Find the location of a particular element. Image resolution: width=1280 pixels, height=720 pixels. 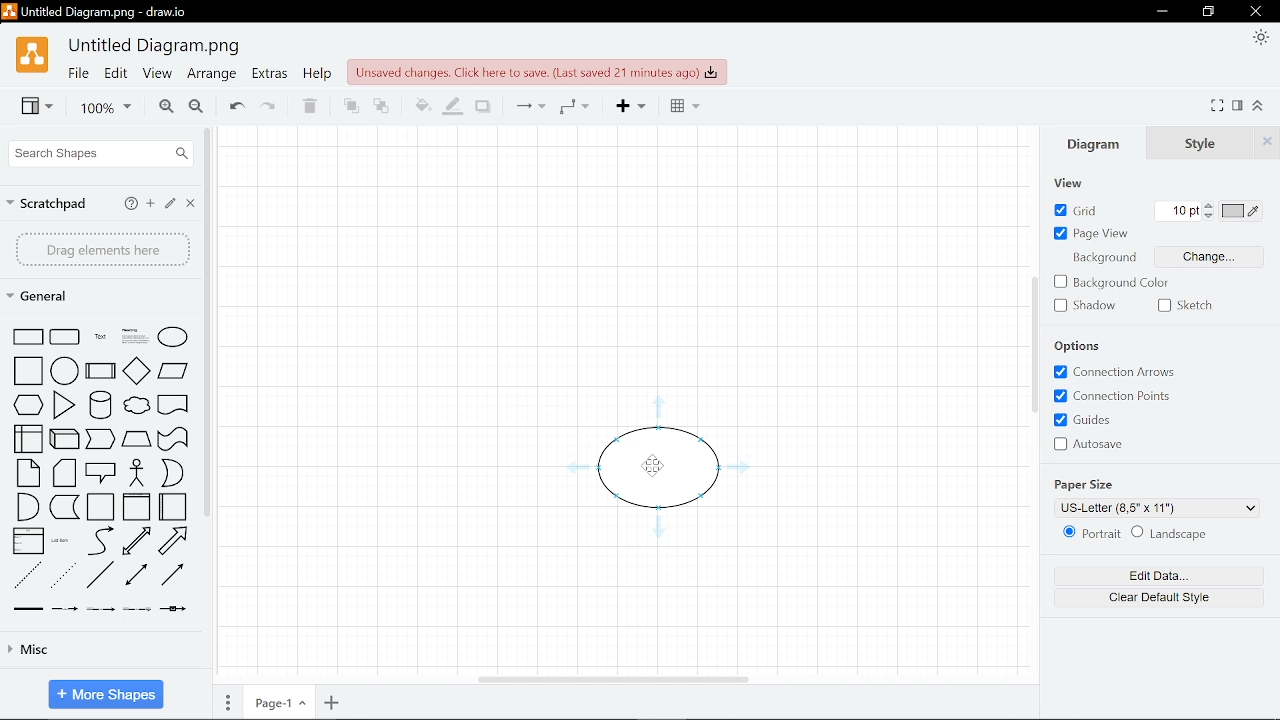

View is located at coordinates (1066, 183).